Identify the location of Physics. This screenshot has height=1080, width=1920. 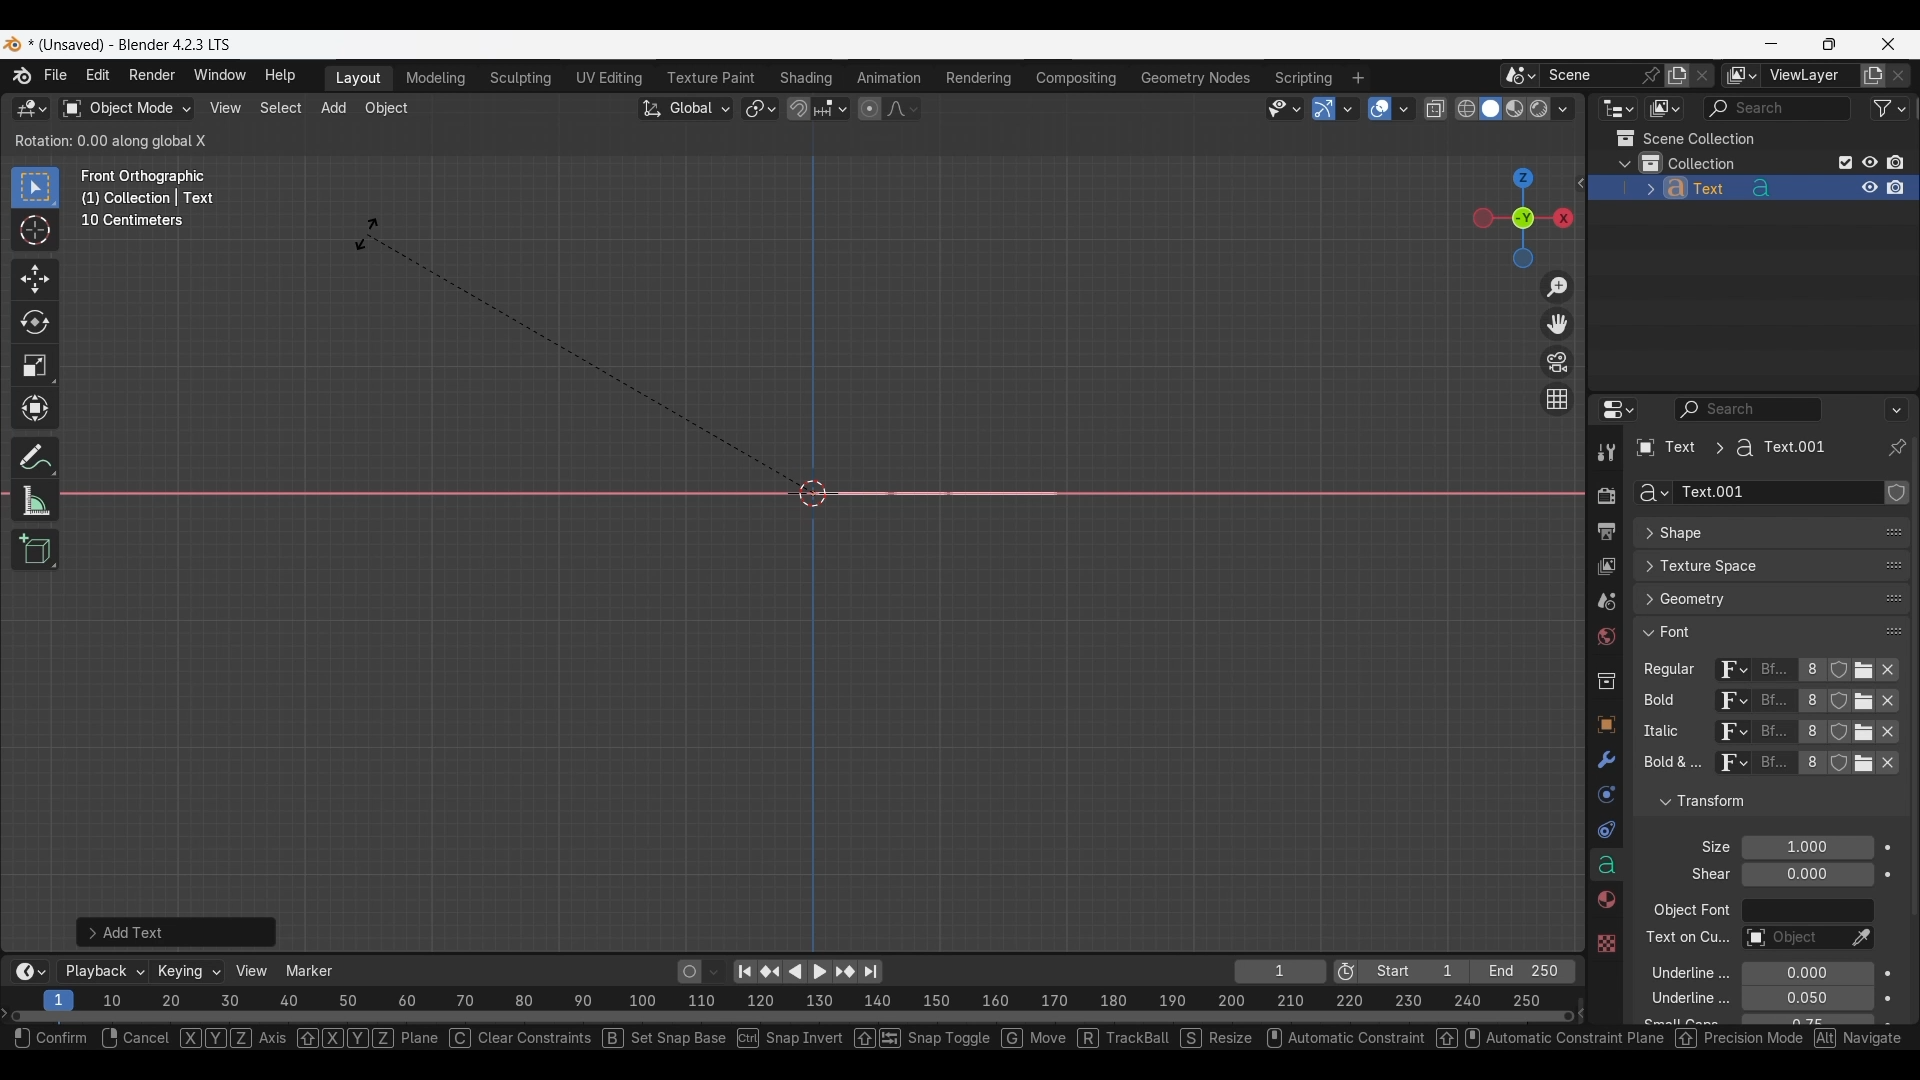
(1605, 795).